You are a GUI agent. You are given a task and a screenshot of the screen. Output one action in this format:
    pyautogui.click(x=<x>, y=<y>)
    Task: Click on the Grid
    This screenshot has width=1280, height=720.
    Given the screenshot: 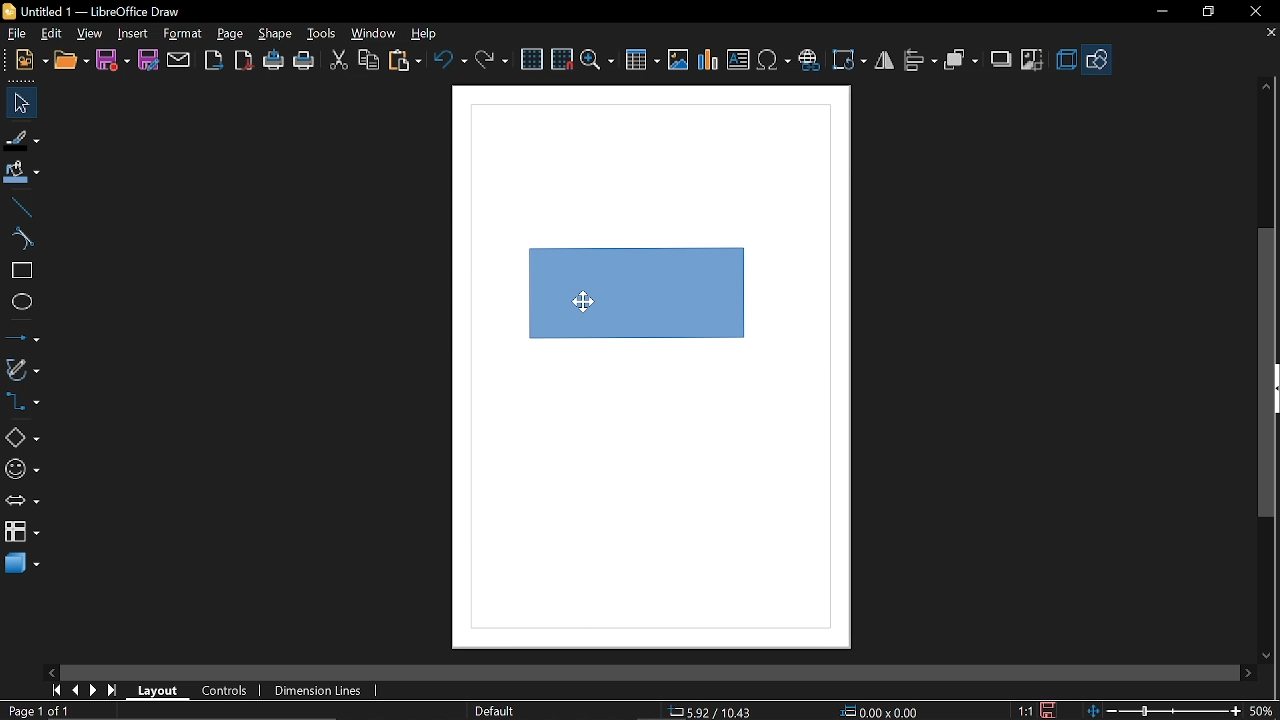 What is the action you would take?
    pyautogui.click(x=533, y=60)
    